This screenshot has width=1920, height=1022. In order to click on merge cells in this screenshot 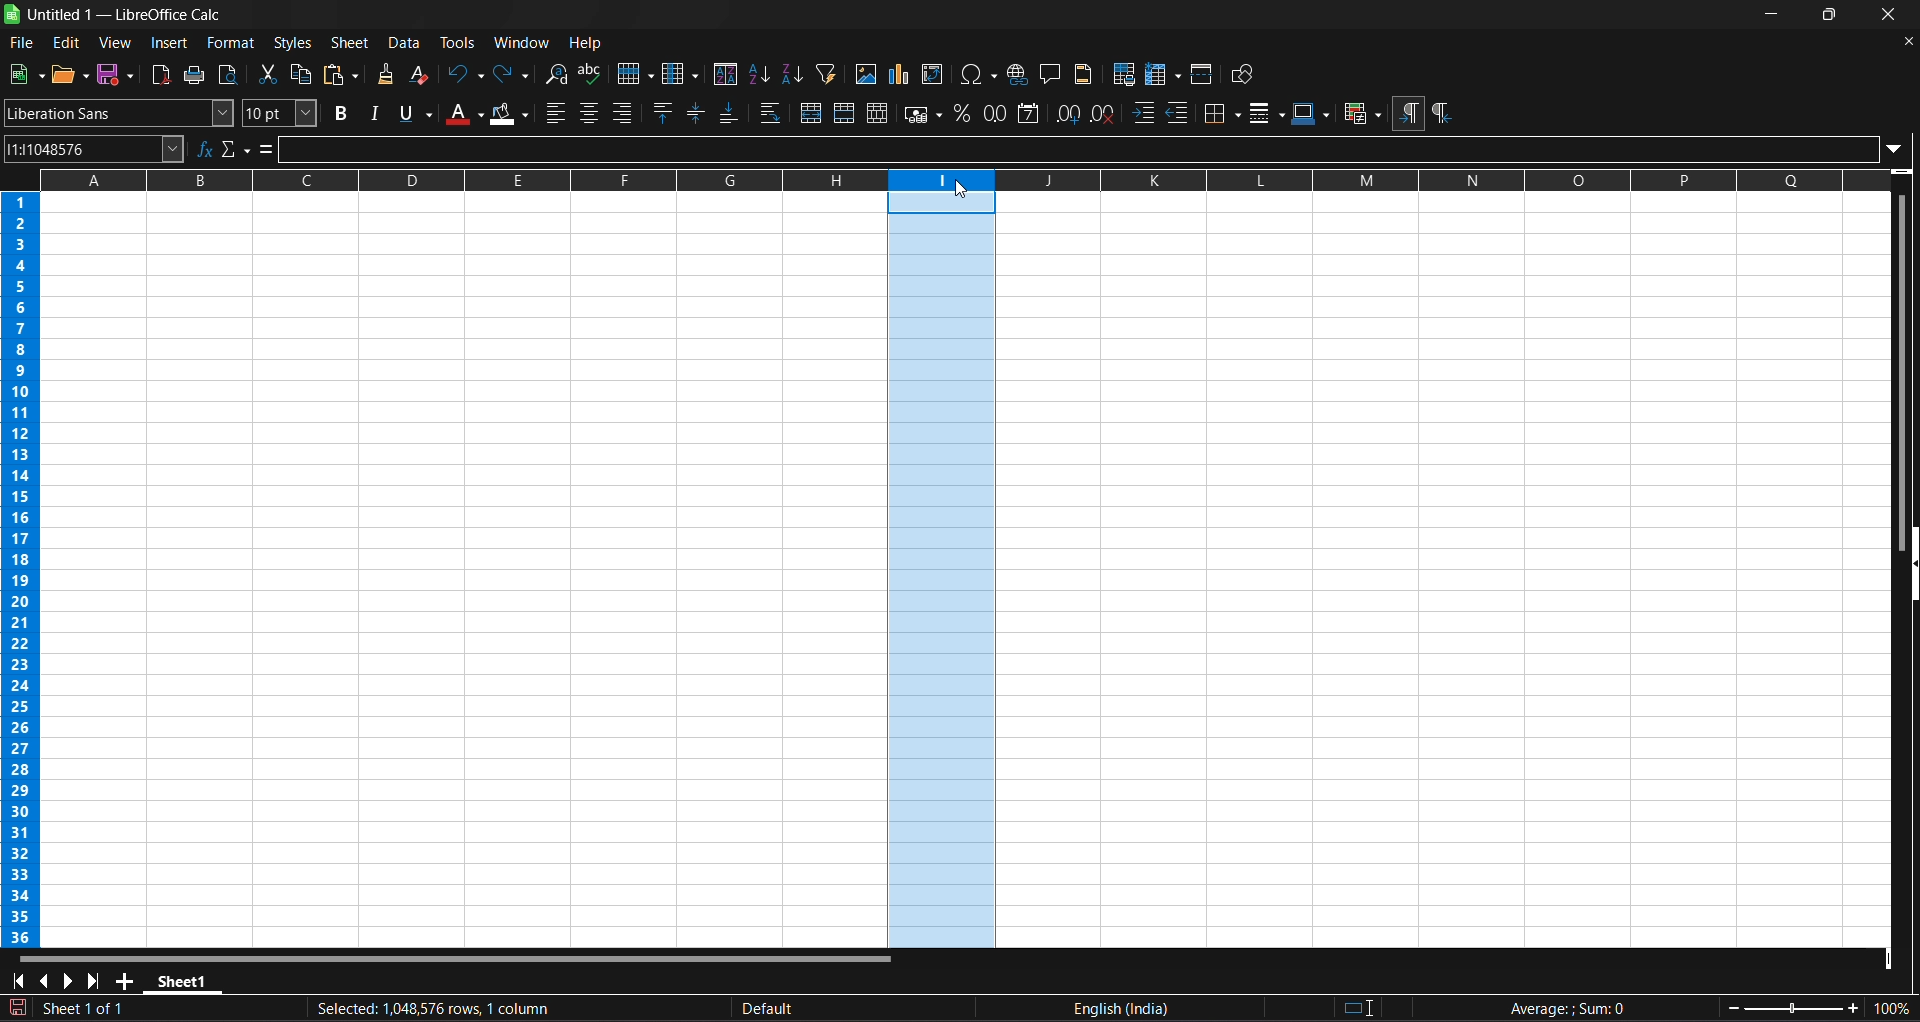, I will do `click(844, 112)`.